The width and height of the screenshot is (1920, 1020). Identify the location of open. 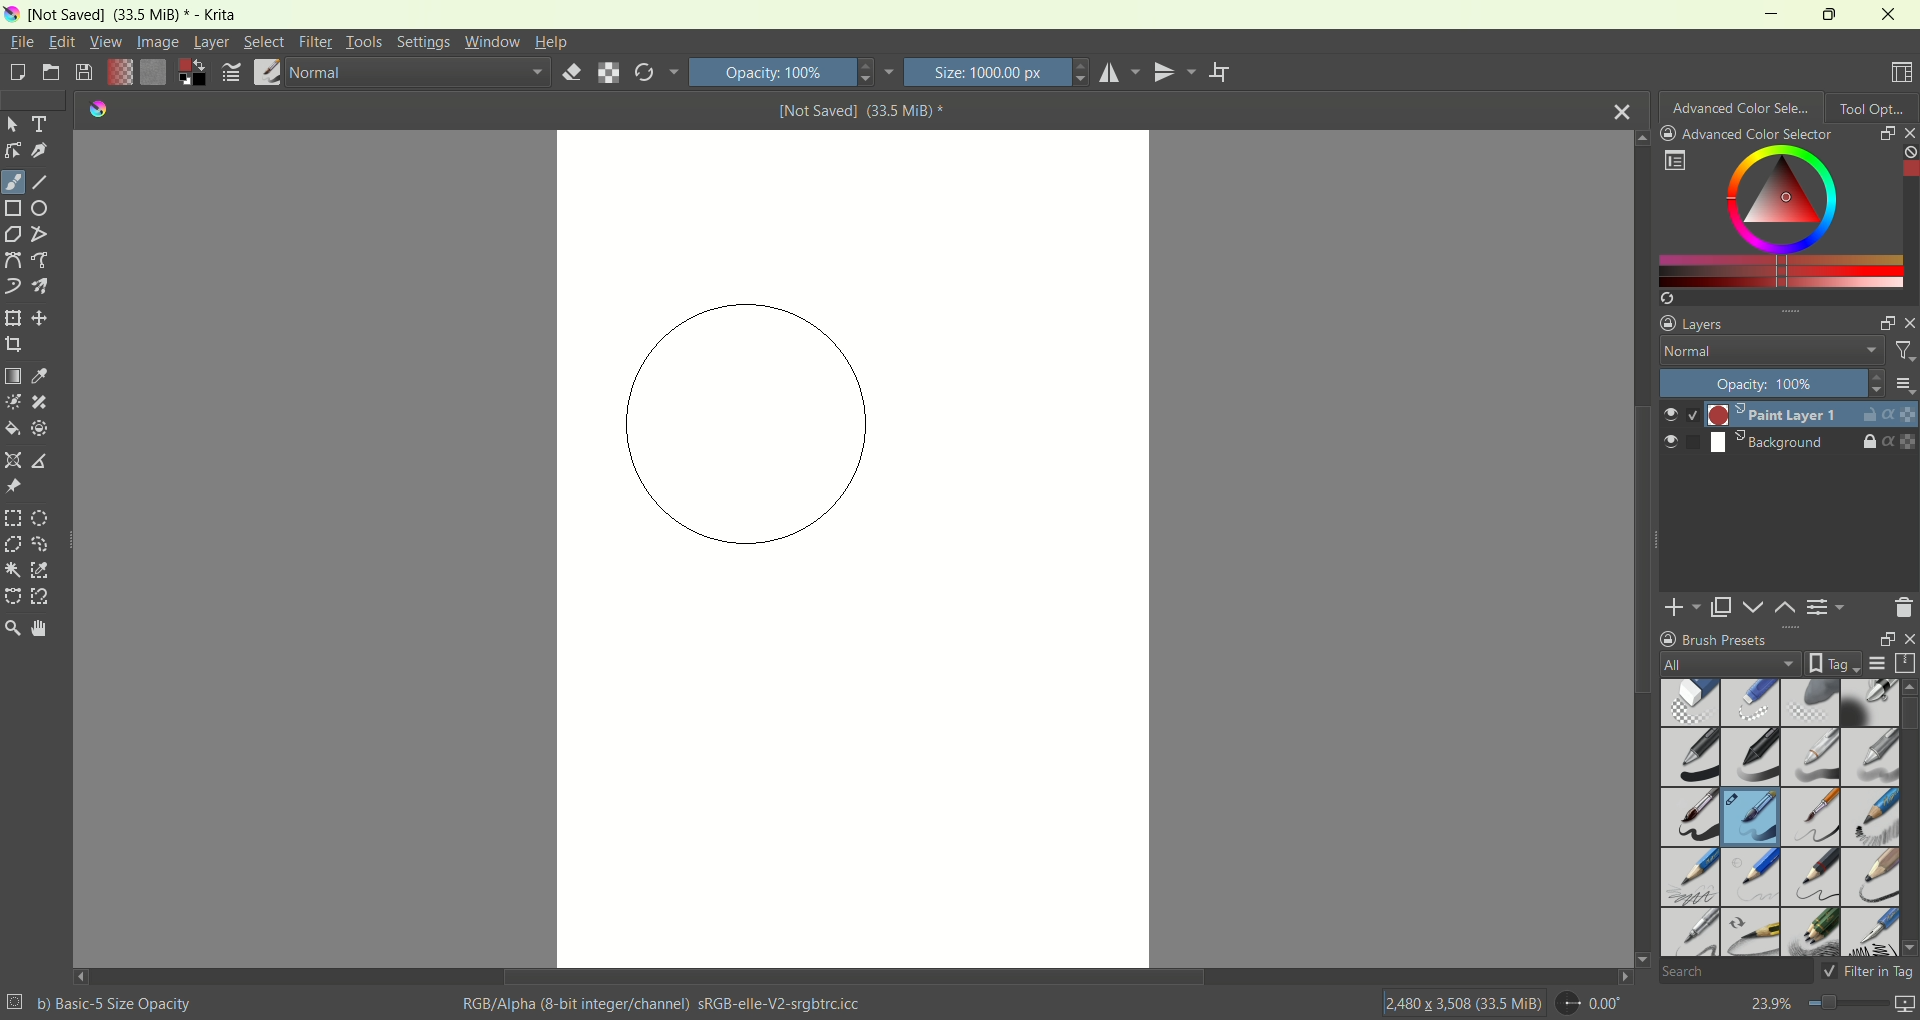
(50, 71).